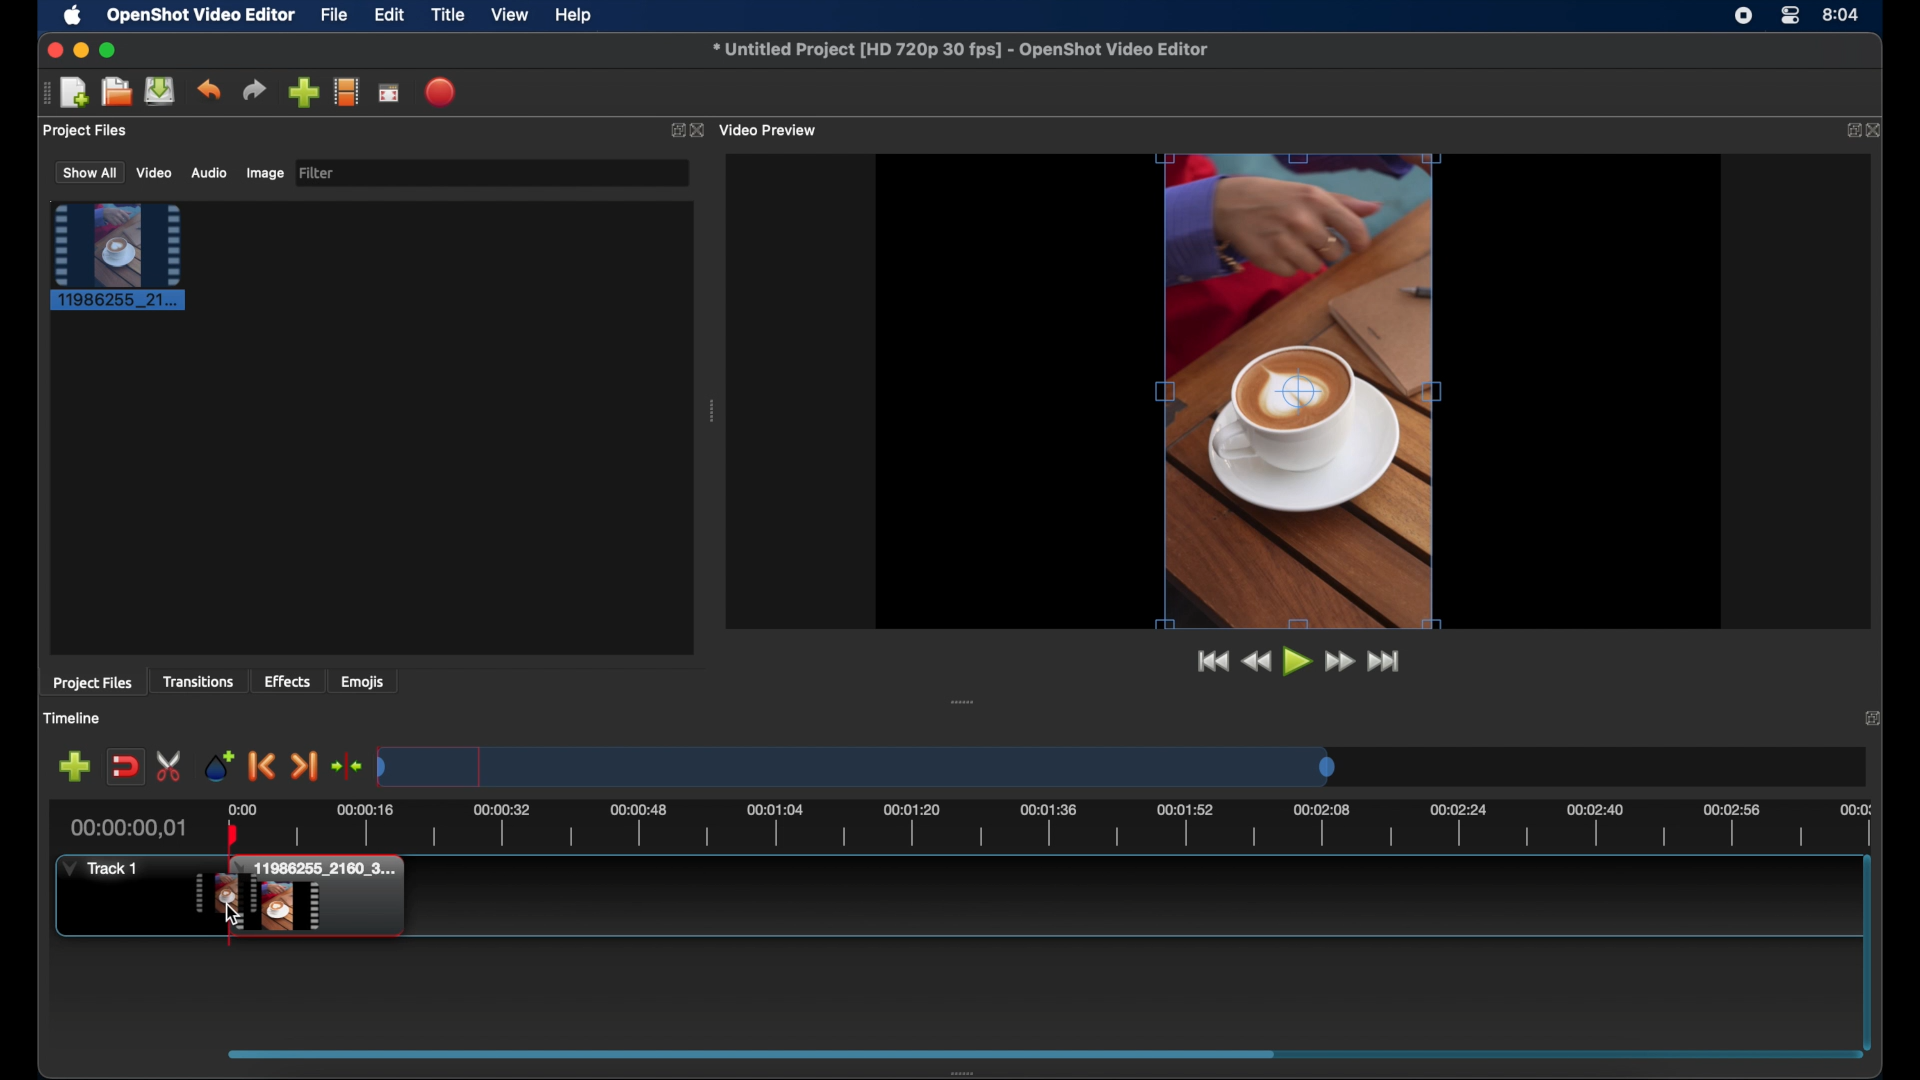 The height and width of the screenshot is (1080, 1920). Describe the element at coordinates (288, 680) in the screenshot. I see `effects` at that location.